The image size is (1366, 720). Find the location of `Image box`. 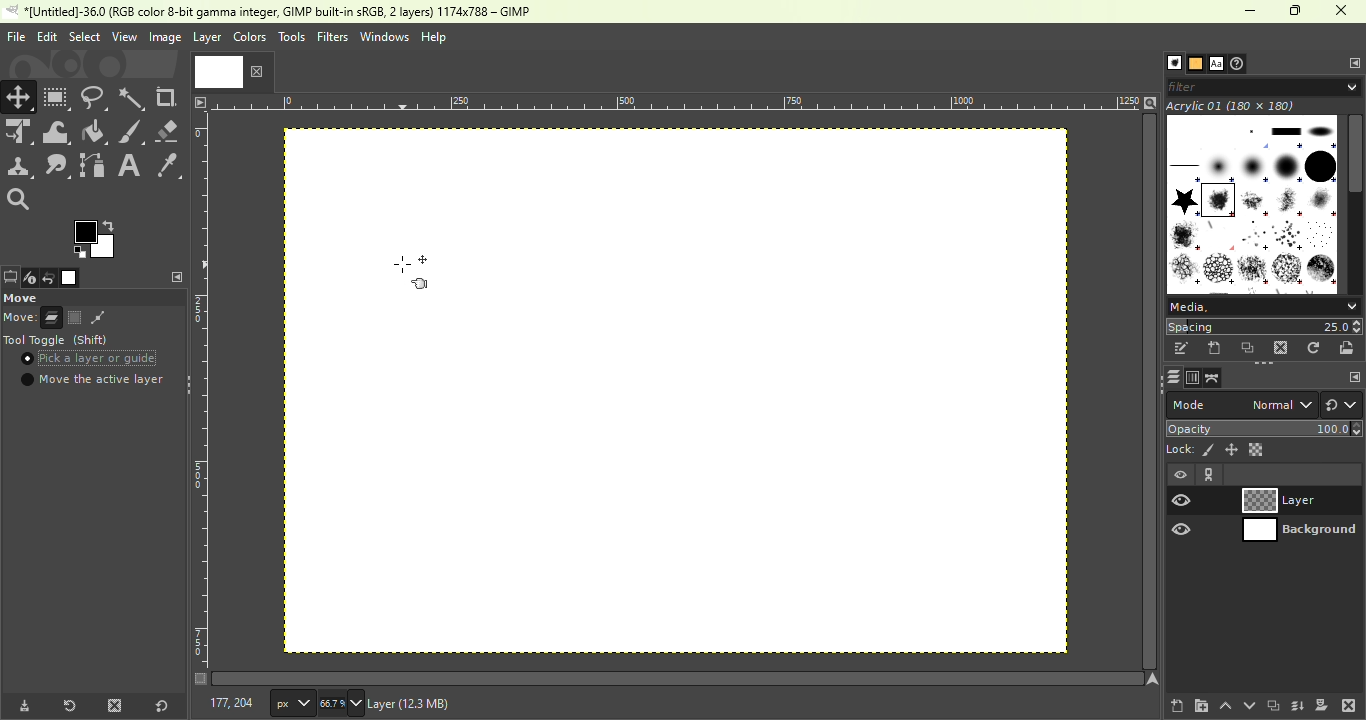

Image box is located at coordinates (1252, 199).